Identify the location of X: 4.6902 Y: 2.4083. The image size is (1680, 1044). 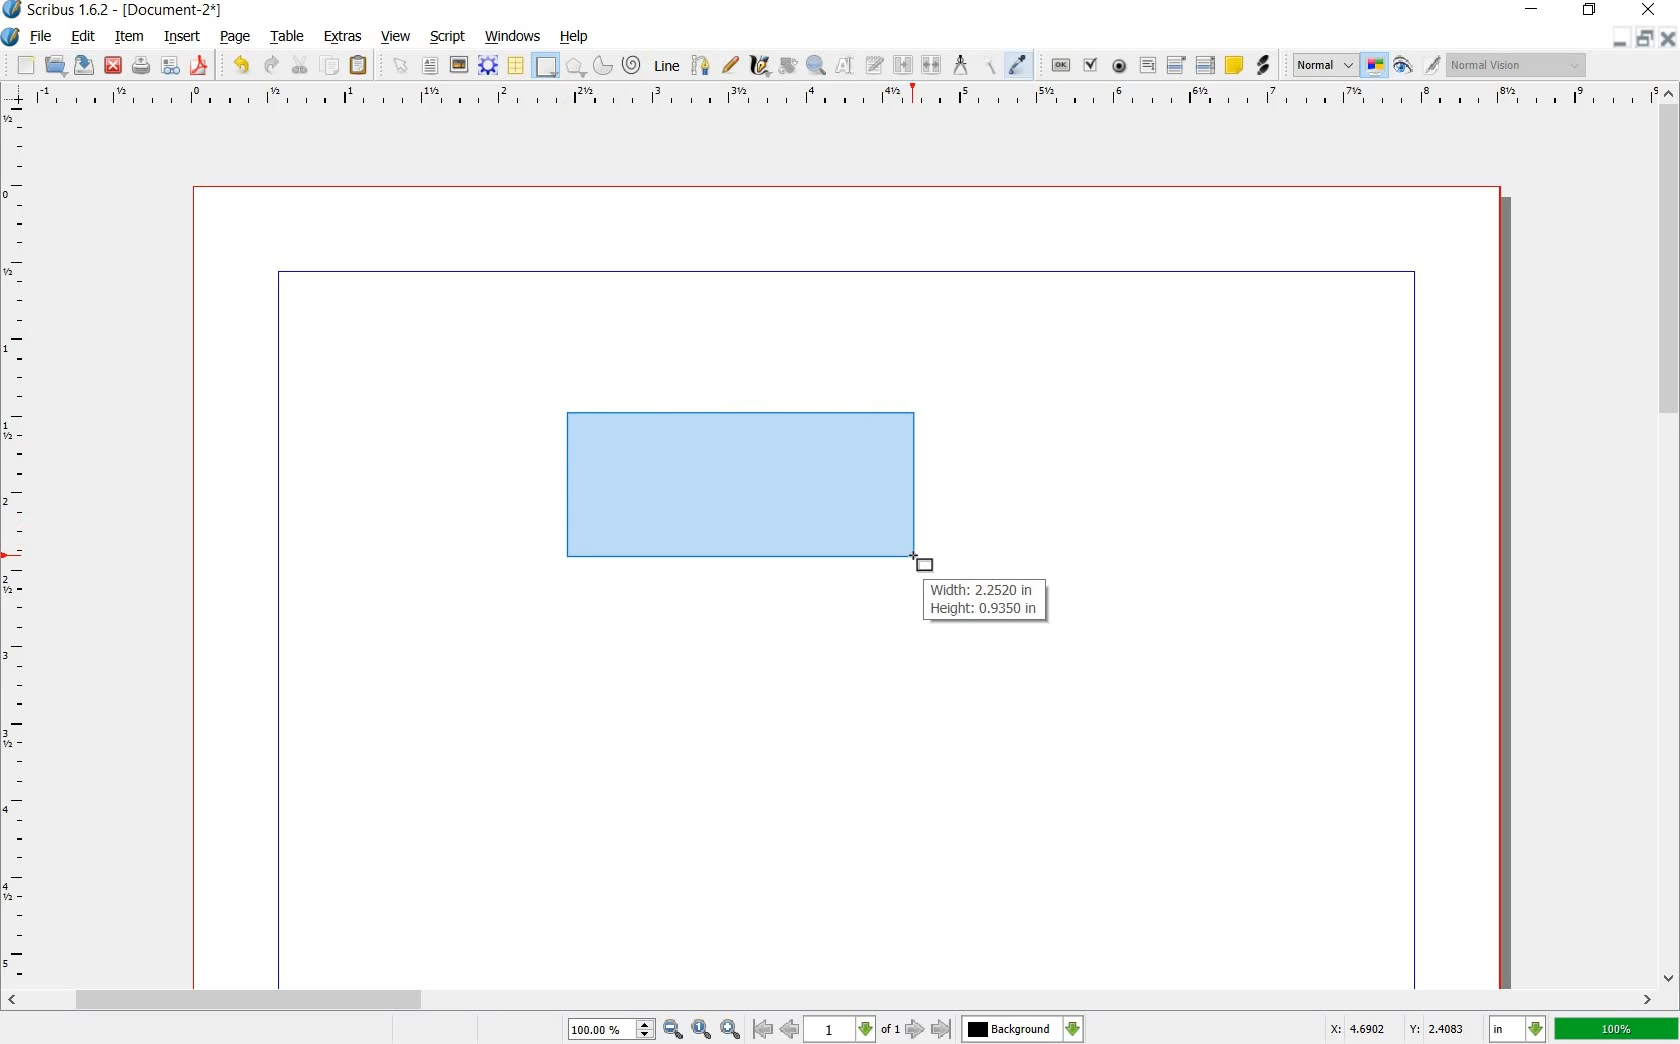
(1399, 1030).